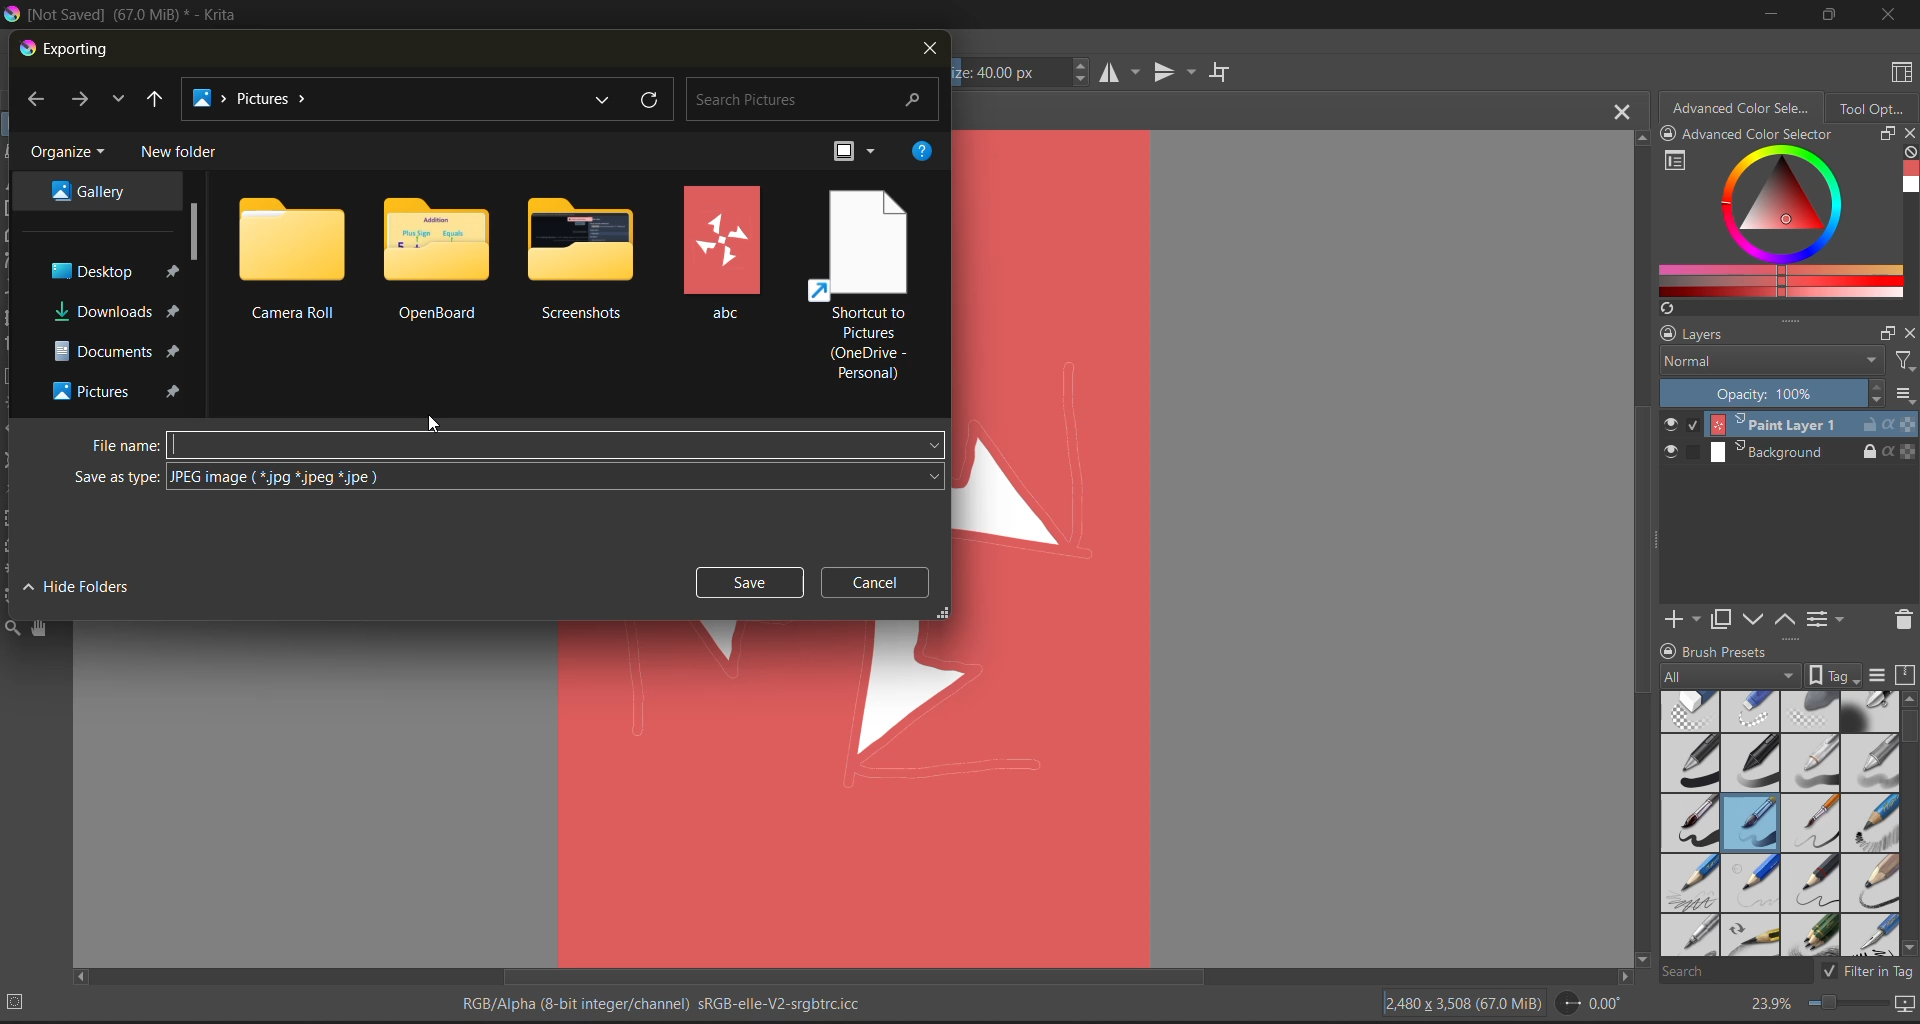  I want to click on horizontal mirror tool, so click(1122, 74).